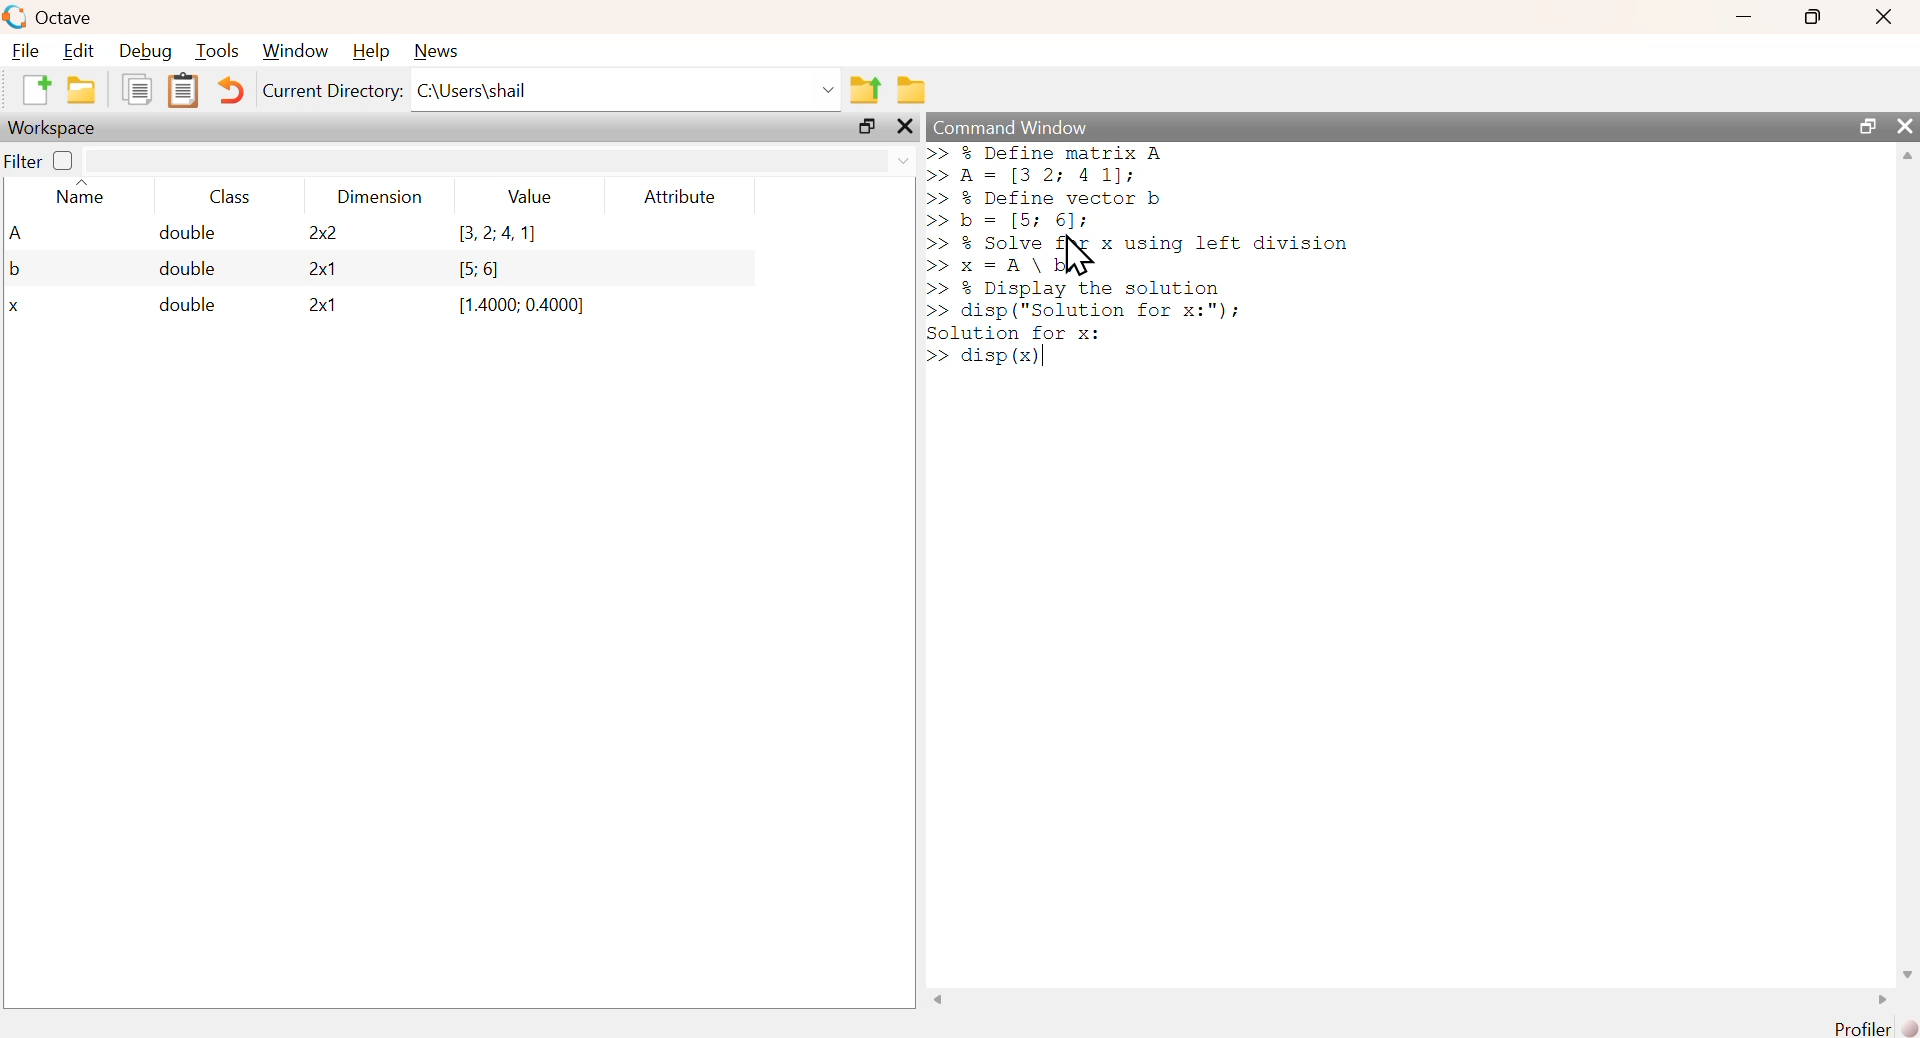  Describe the element at coordinates (627, 90) in the screenshot. I see `C:\Users\shail ` at that location.